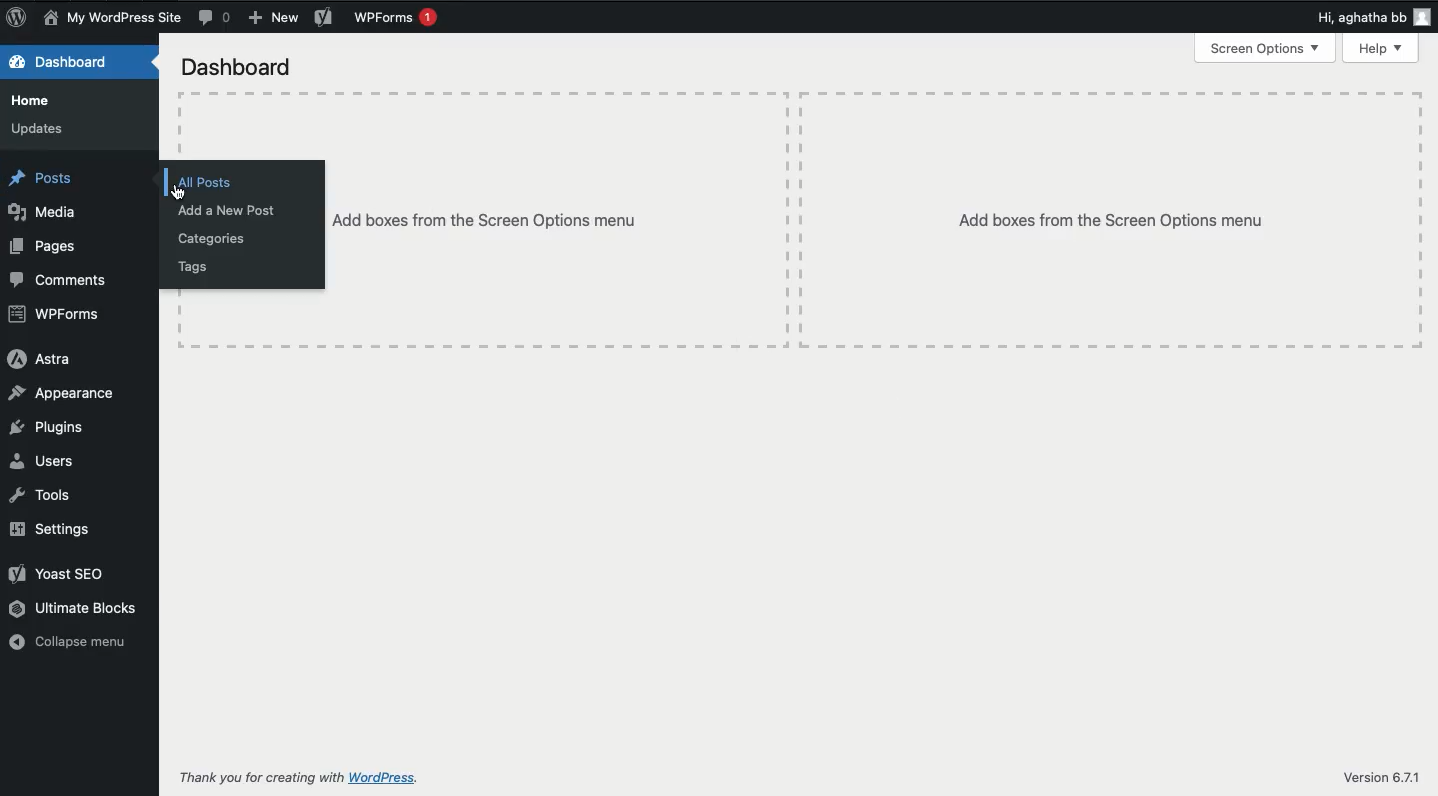 This screenshot has width=1438, height=796. I want to click on Add boxes from the screen options menu, so click(1109, 220).